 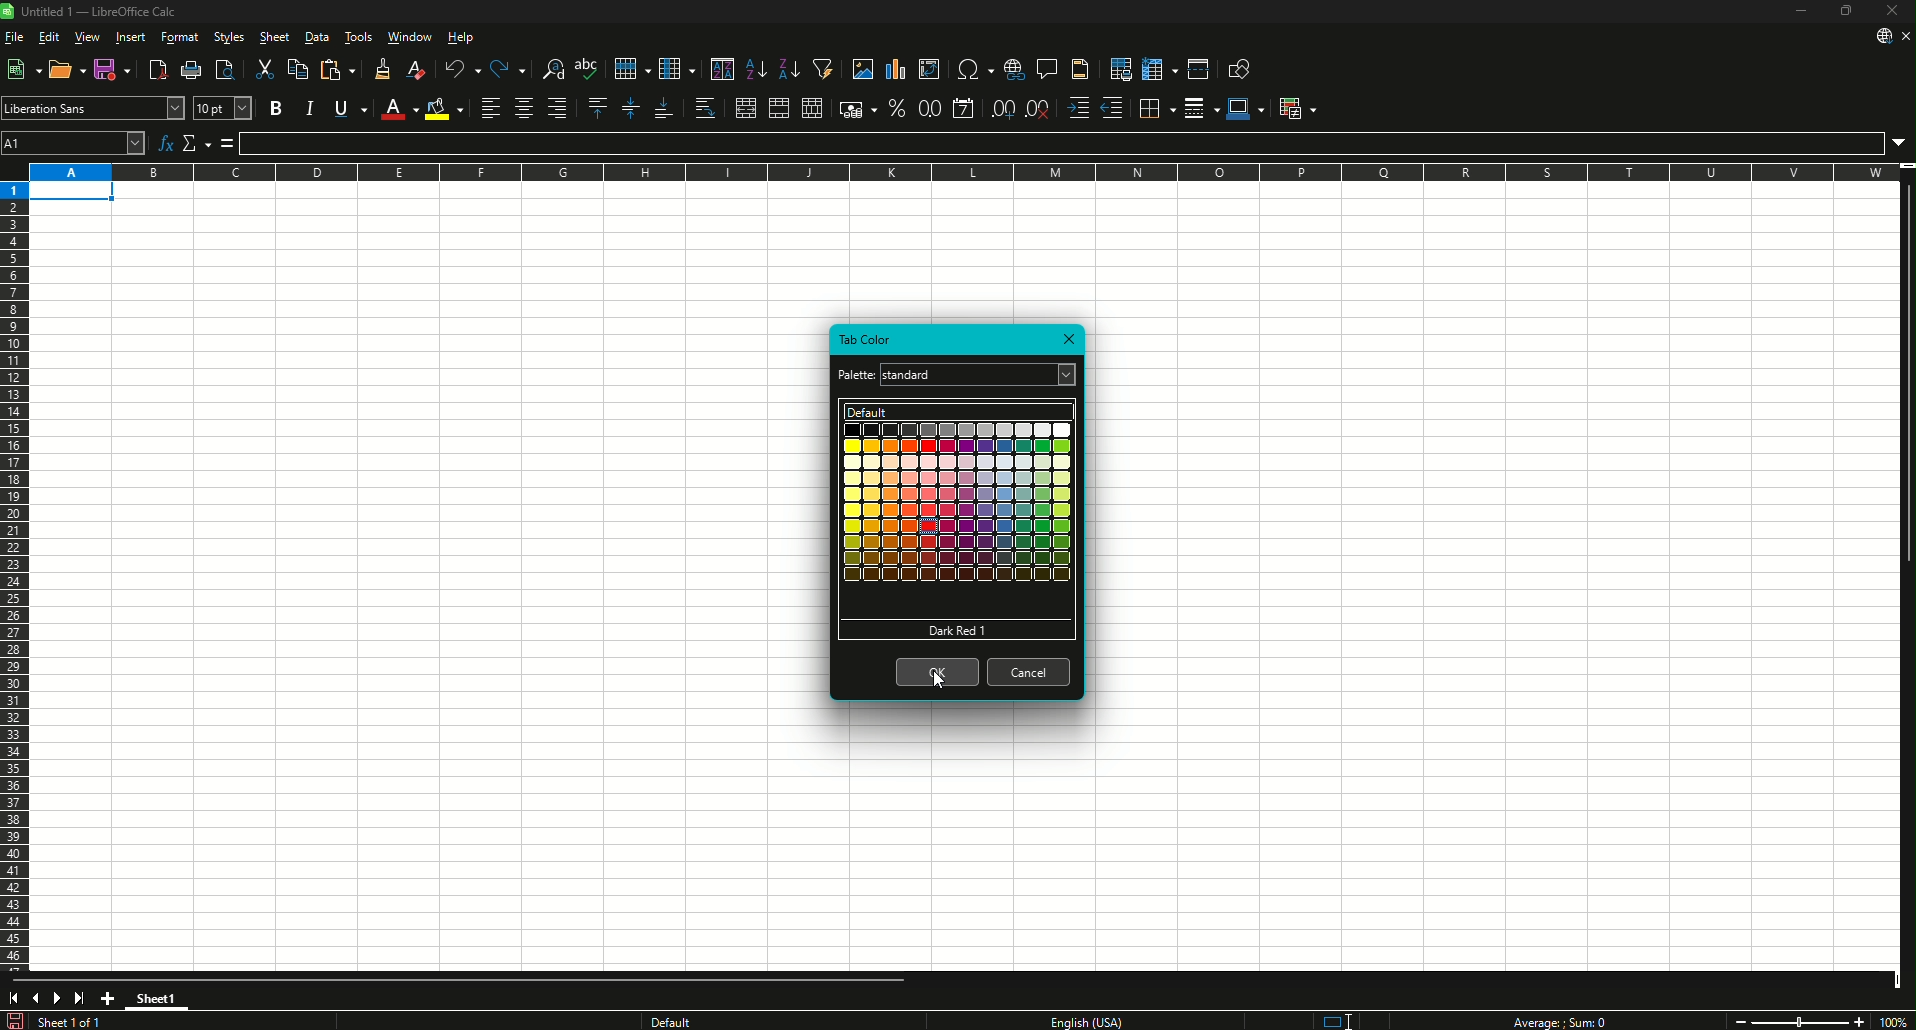 I want to click on Insert Special Characters, so click(x=974, y=69).